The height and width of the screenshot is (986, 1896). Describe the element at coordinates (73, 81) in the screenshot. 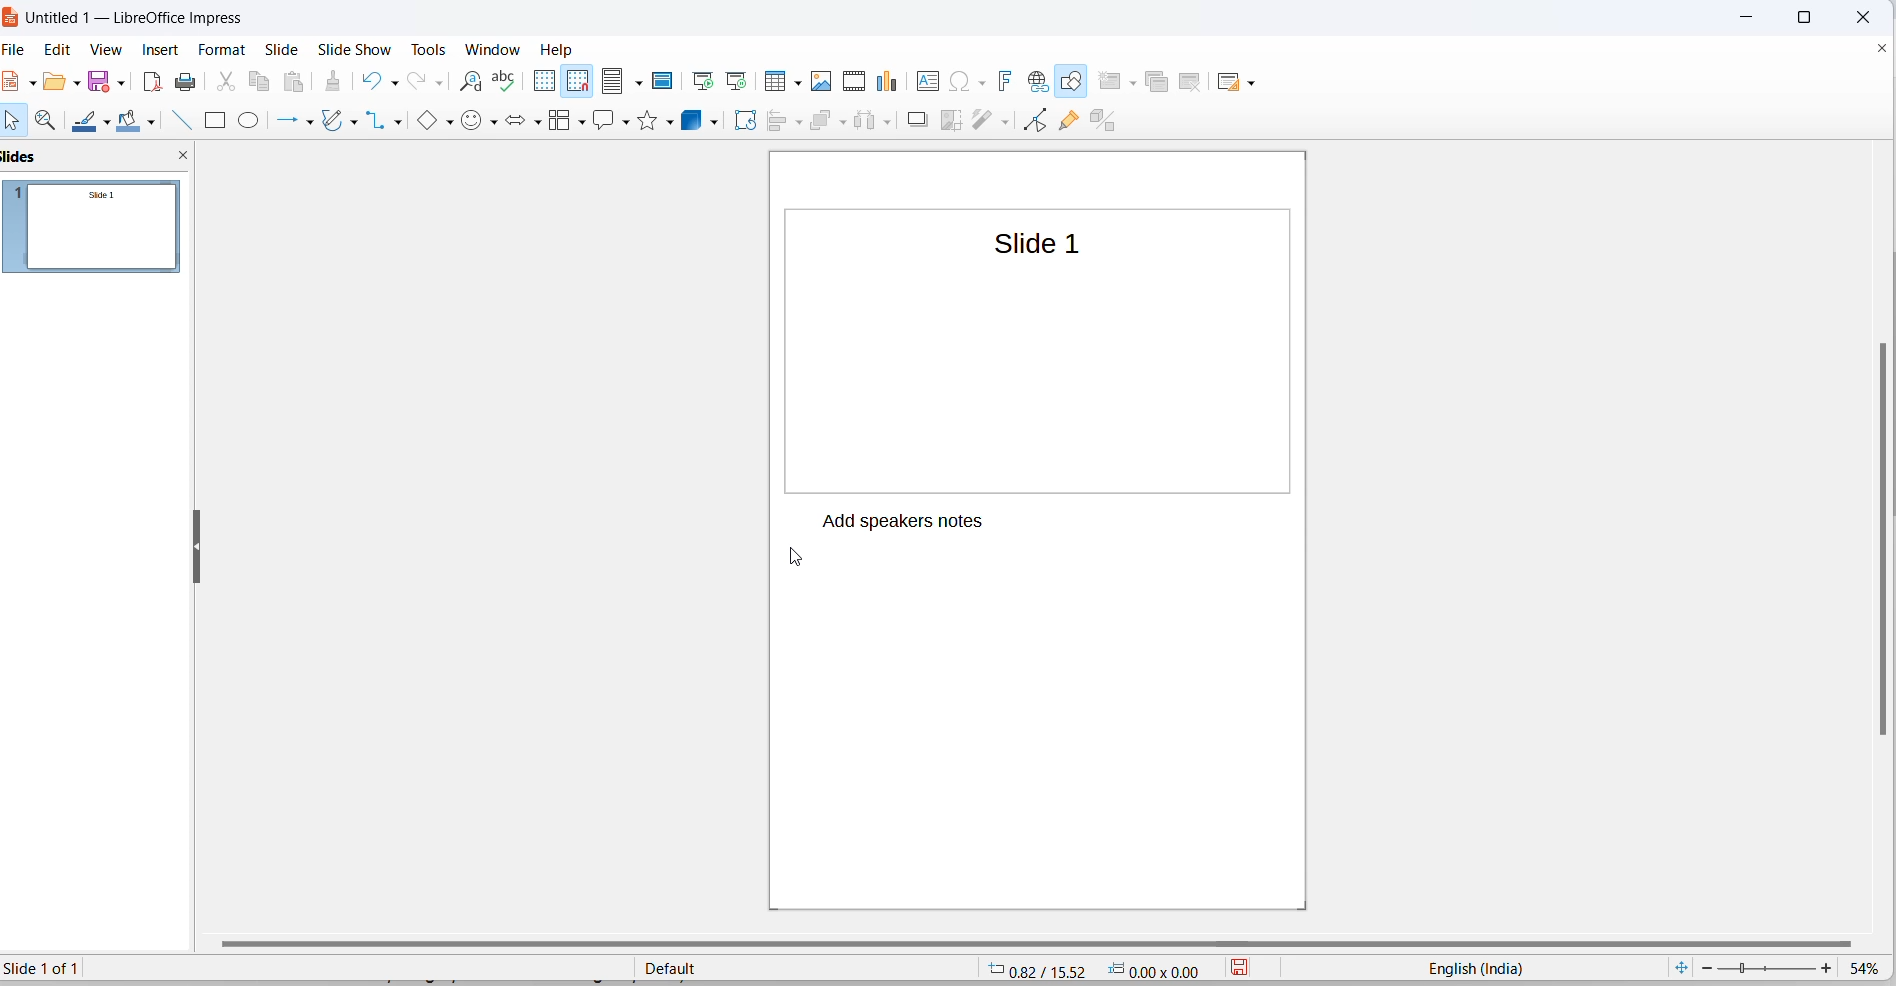

I see `open options` at that location.